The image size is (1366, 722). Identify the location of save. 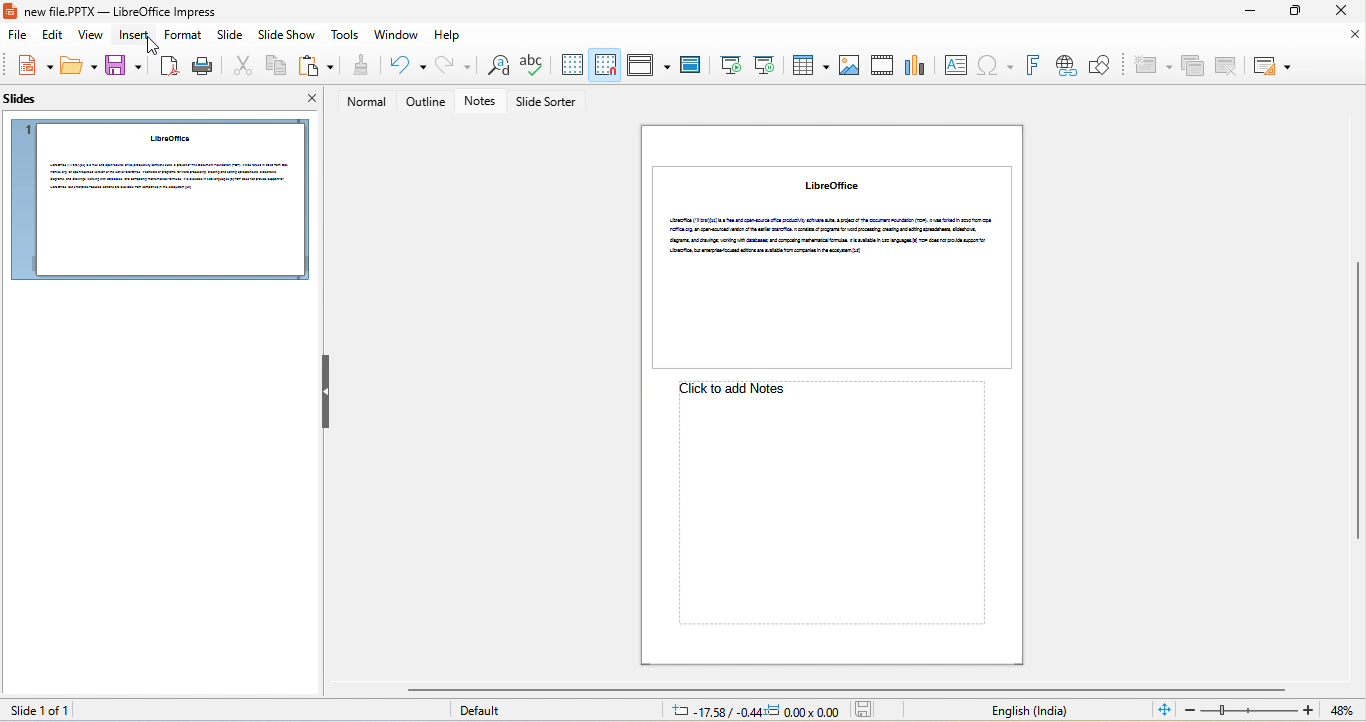
(124, 67).